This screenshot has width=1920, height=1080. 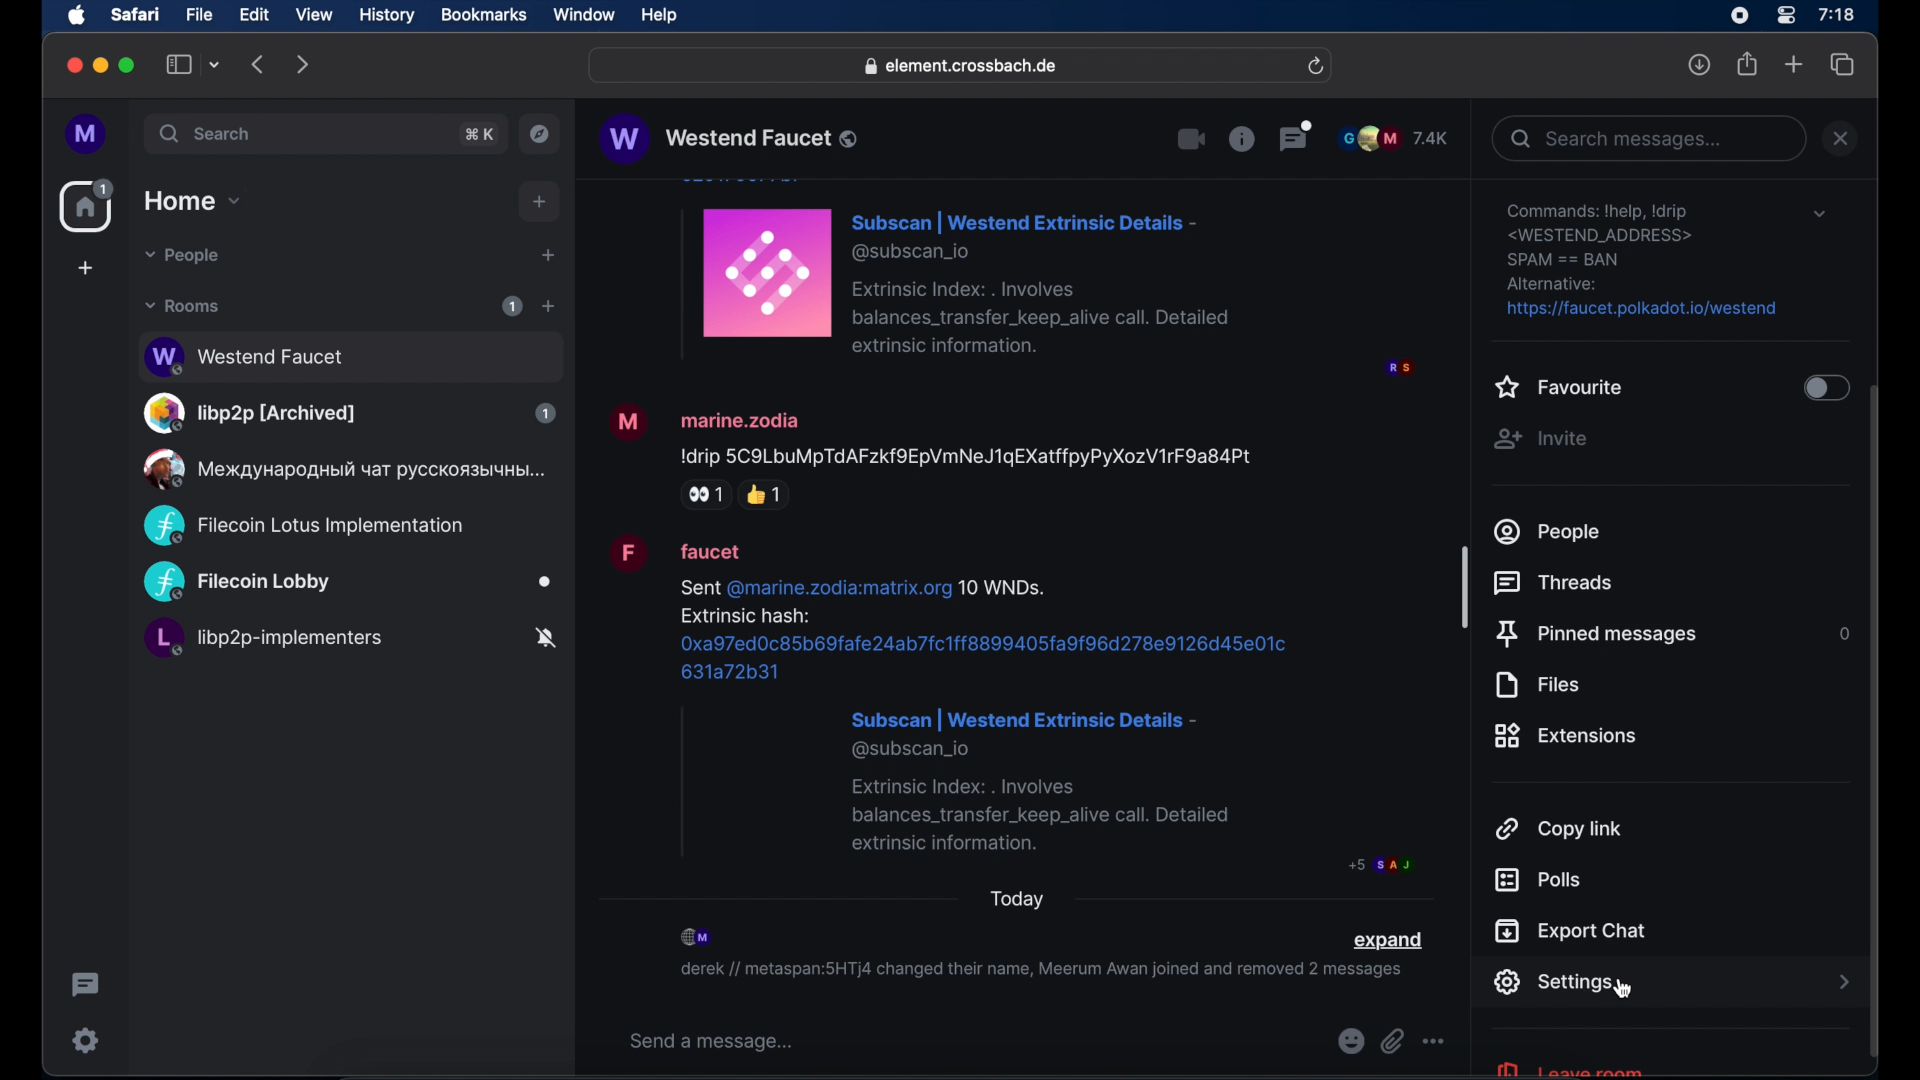 I want to click on favorite, so click(x=1560, y=389).